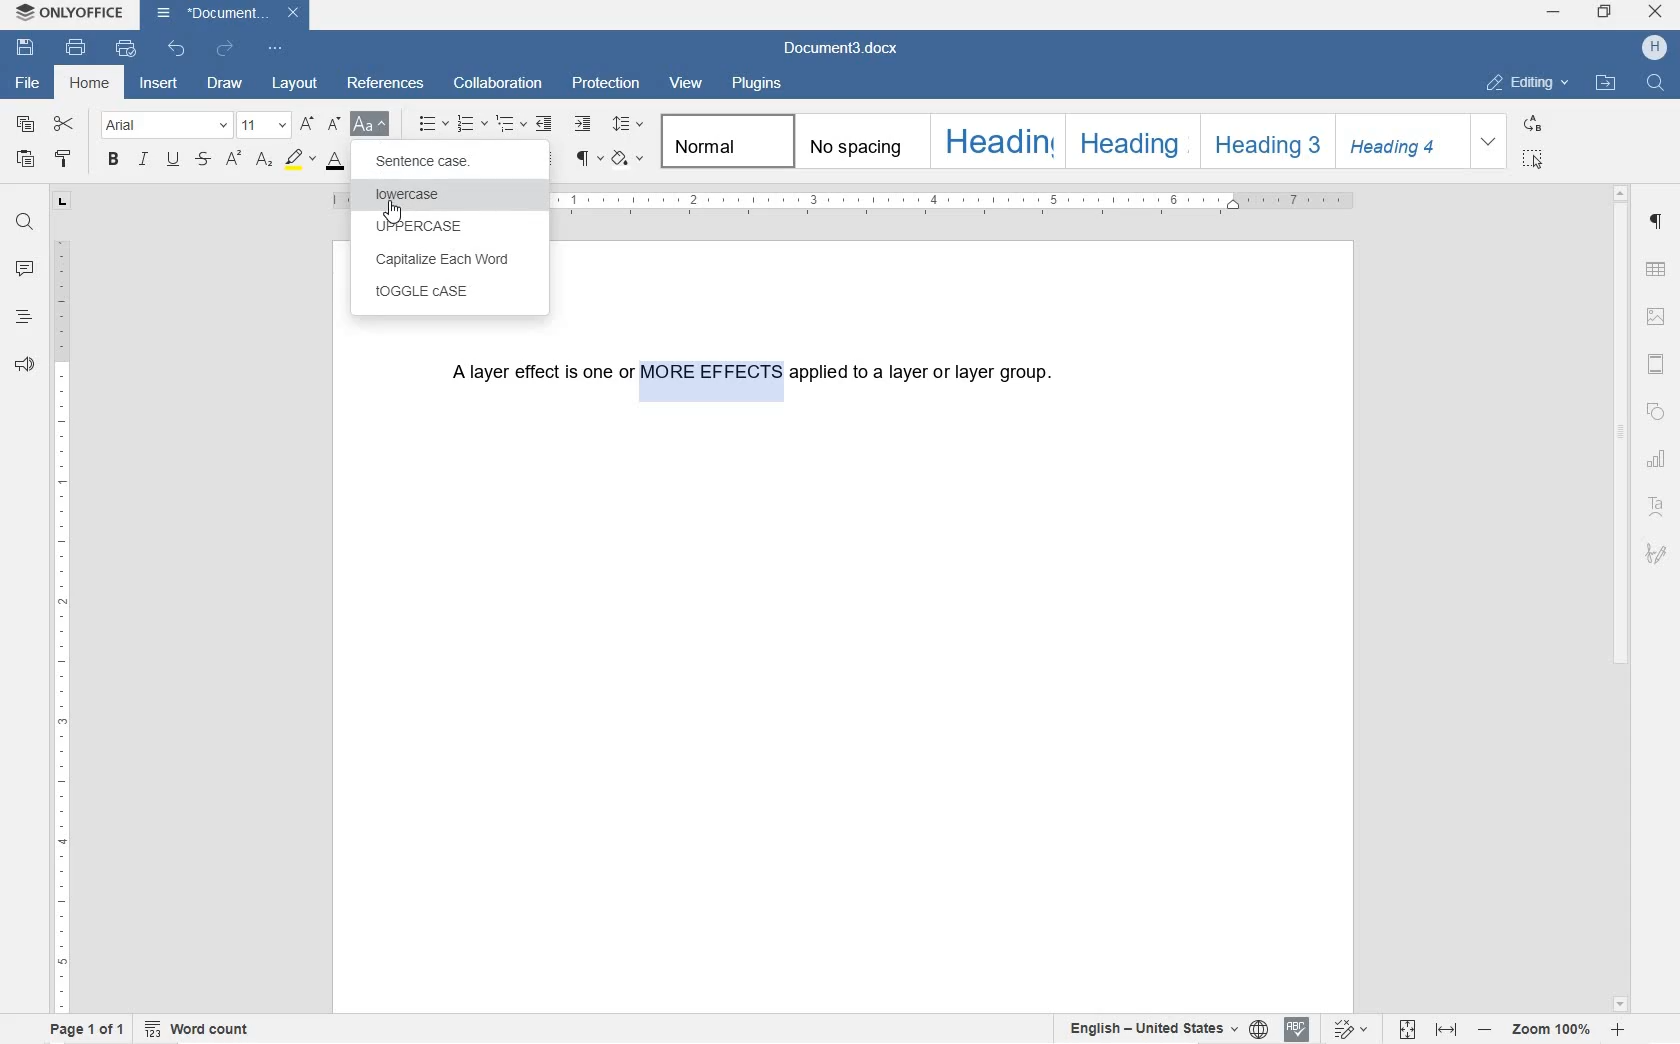 The image size is (1680, 1044). Describe the element at coordinates (125, 50) in the screenshot. I see `QUICK PRINT` at that location.